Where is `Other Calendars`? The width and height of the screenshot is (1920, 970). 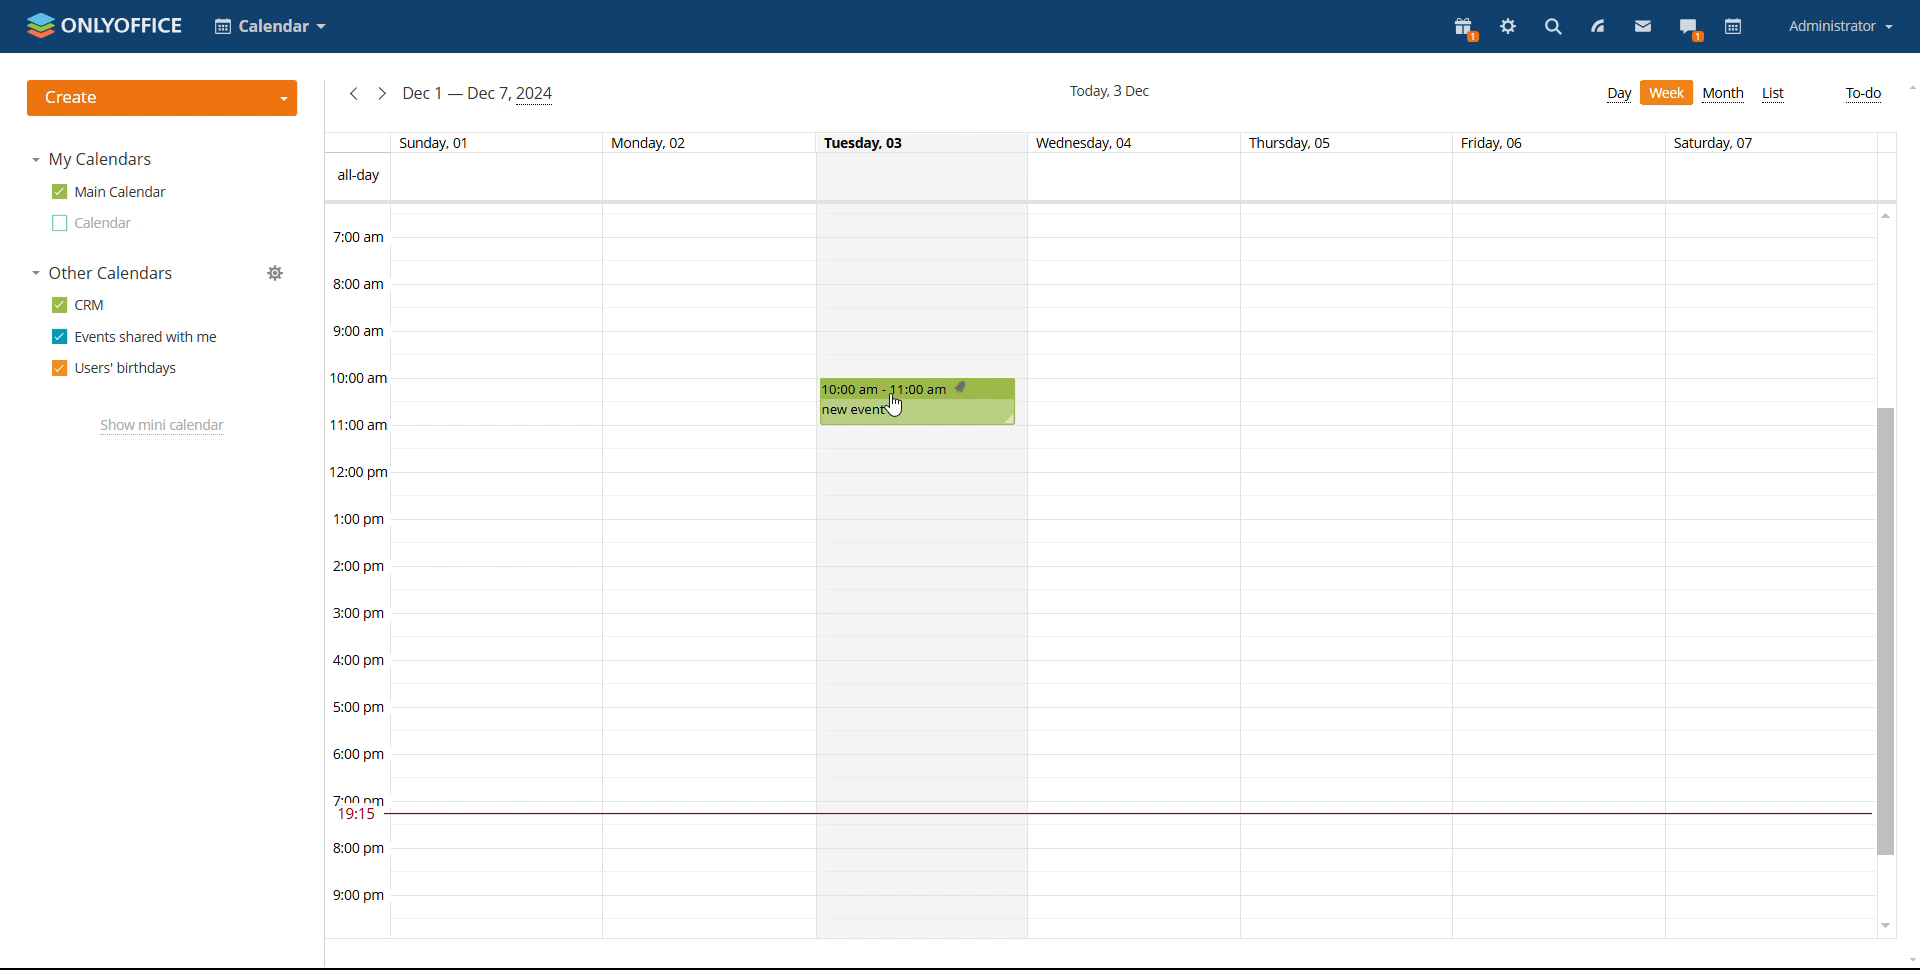 Other Calendars is located at coordinates (104, 274).